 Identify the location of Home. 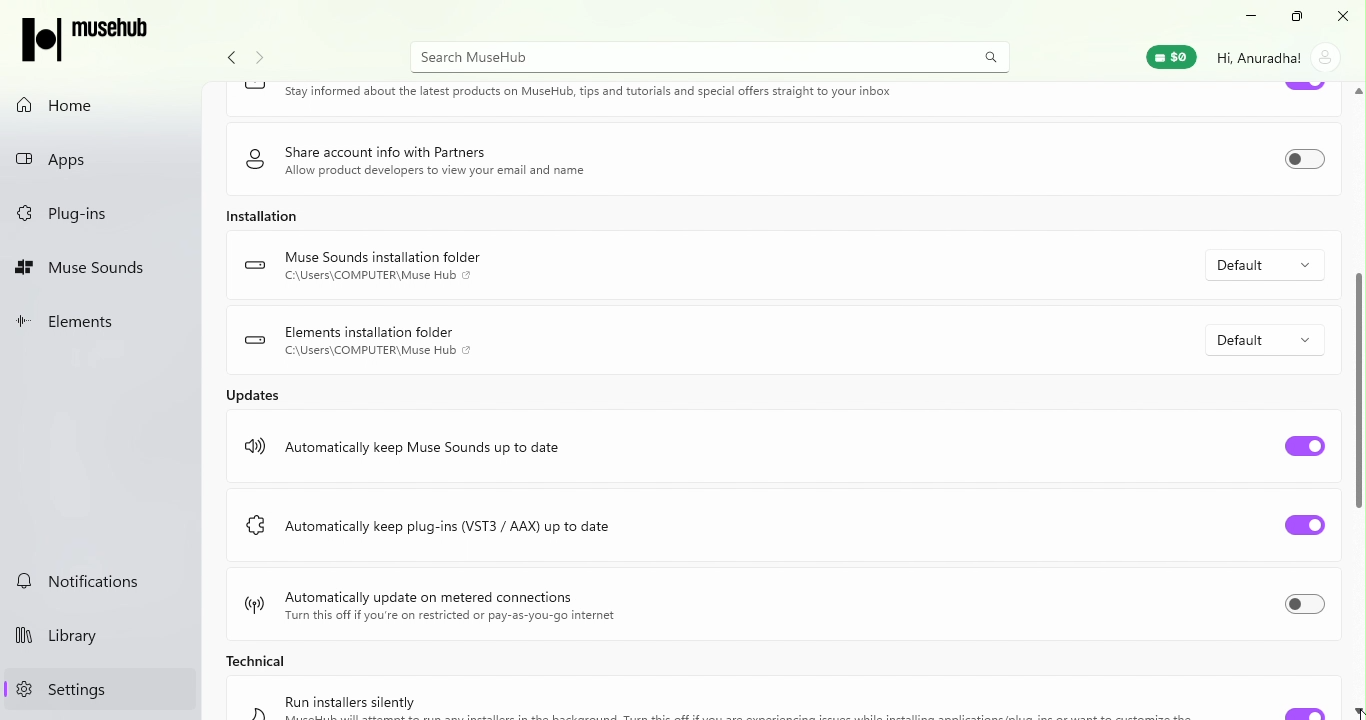
(100, 106).